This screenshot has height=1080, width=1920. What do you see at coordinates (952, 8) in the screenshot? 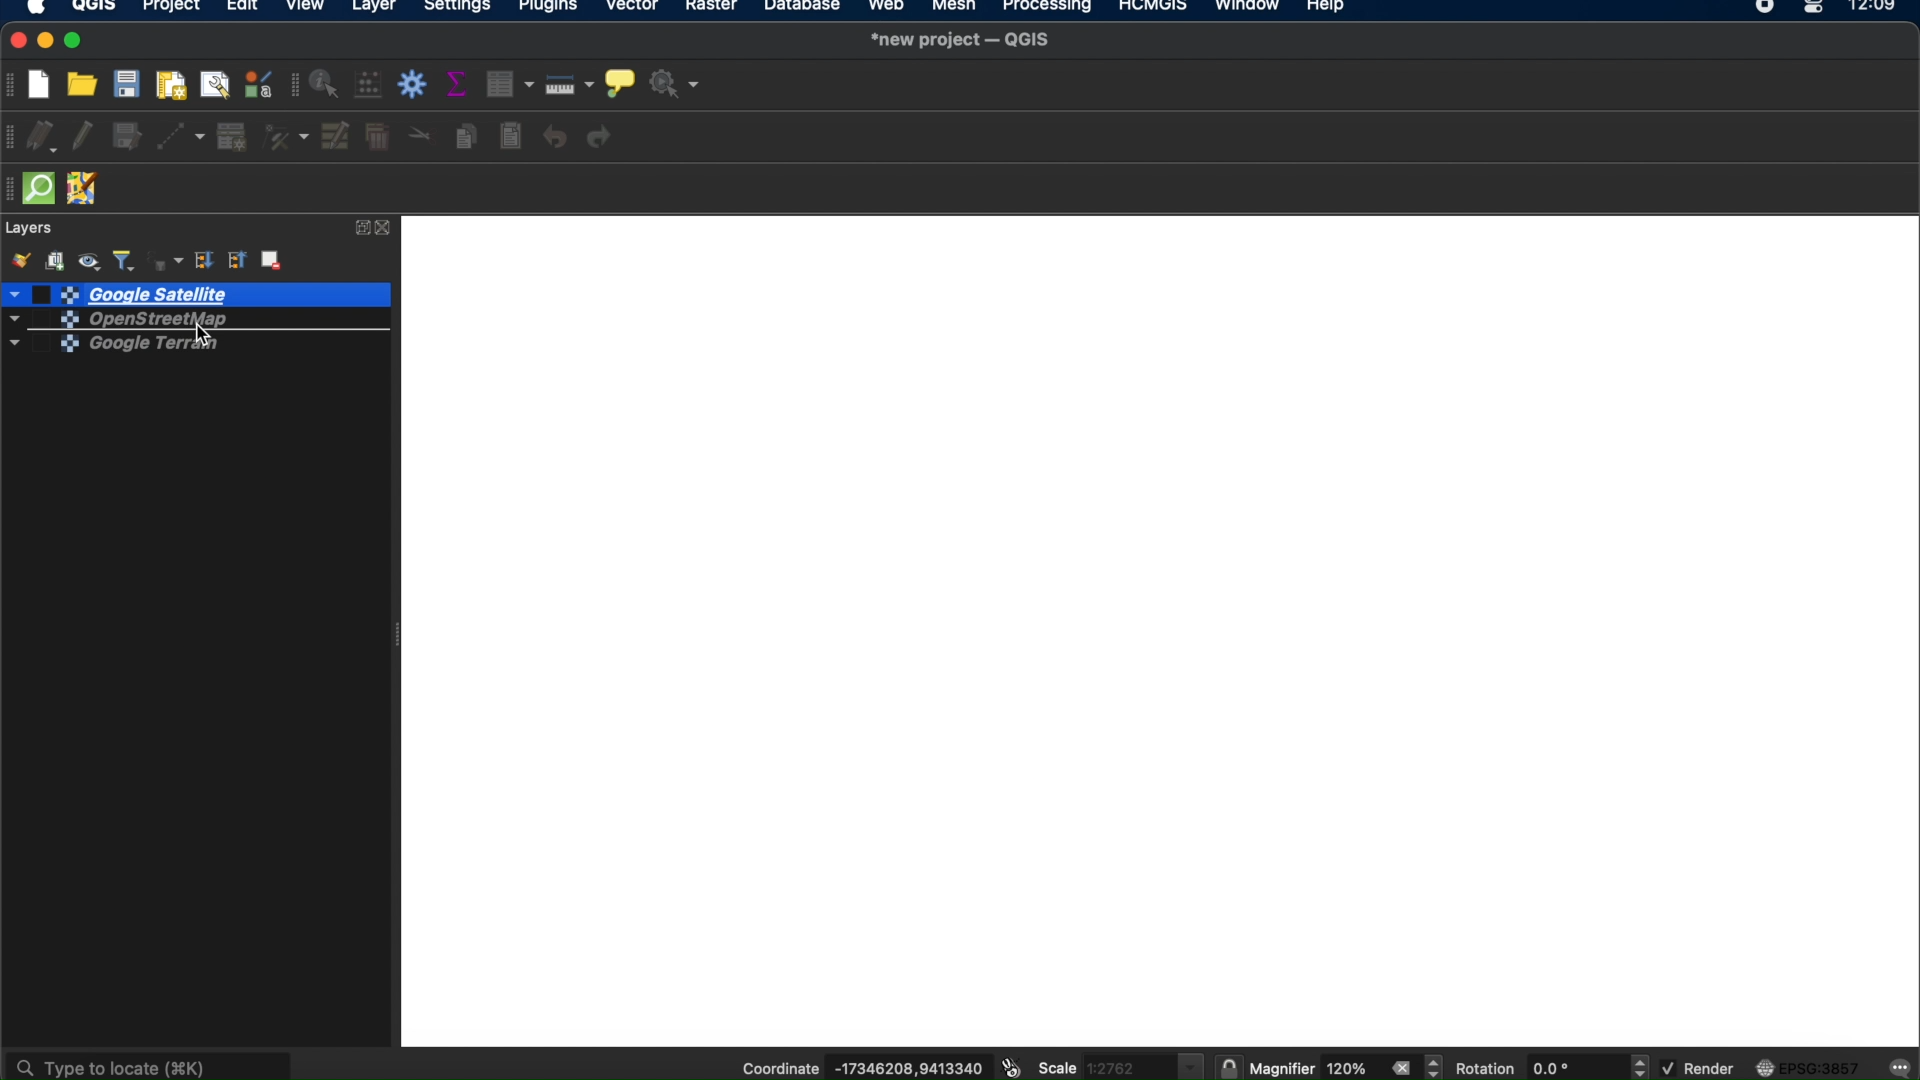
I see `mesh` at bounding box center [952, 8].